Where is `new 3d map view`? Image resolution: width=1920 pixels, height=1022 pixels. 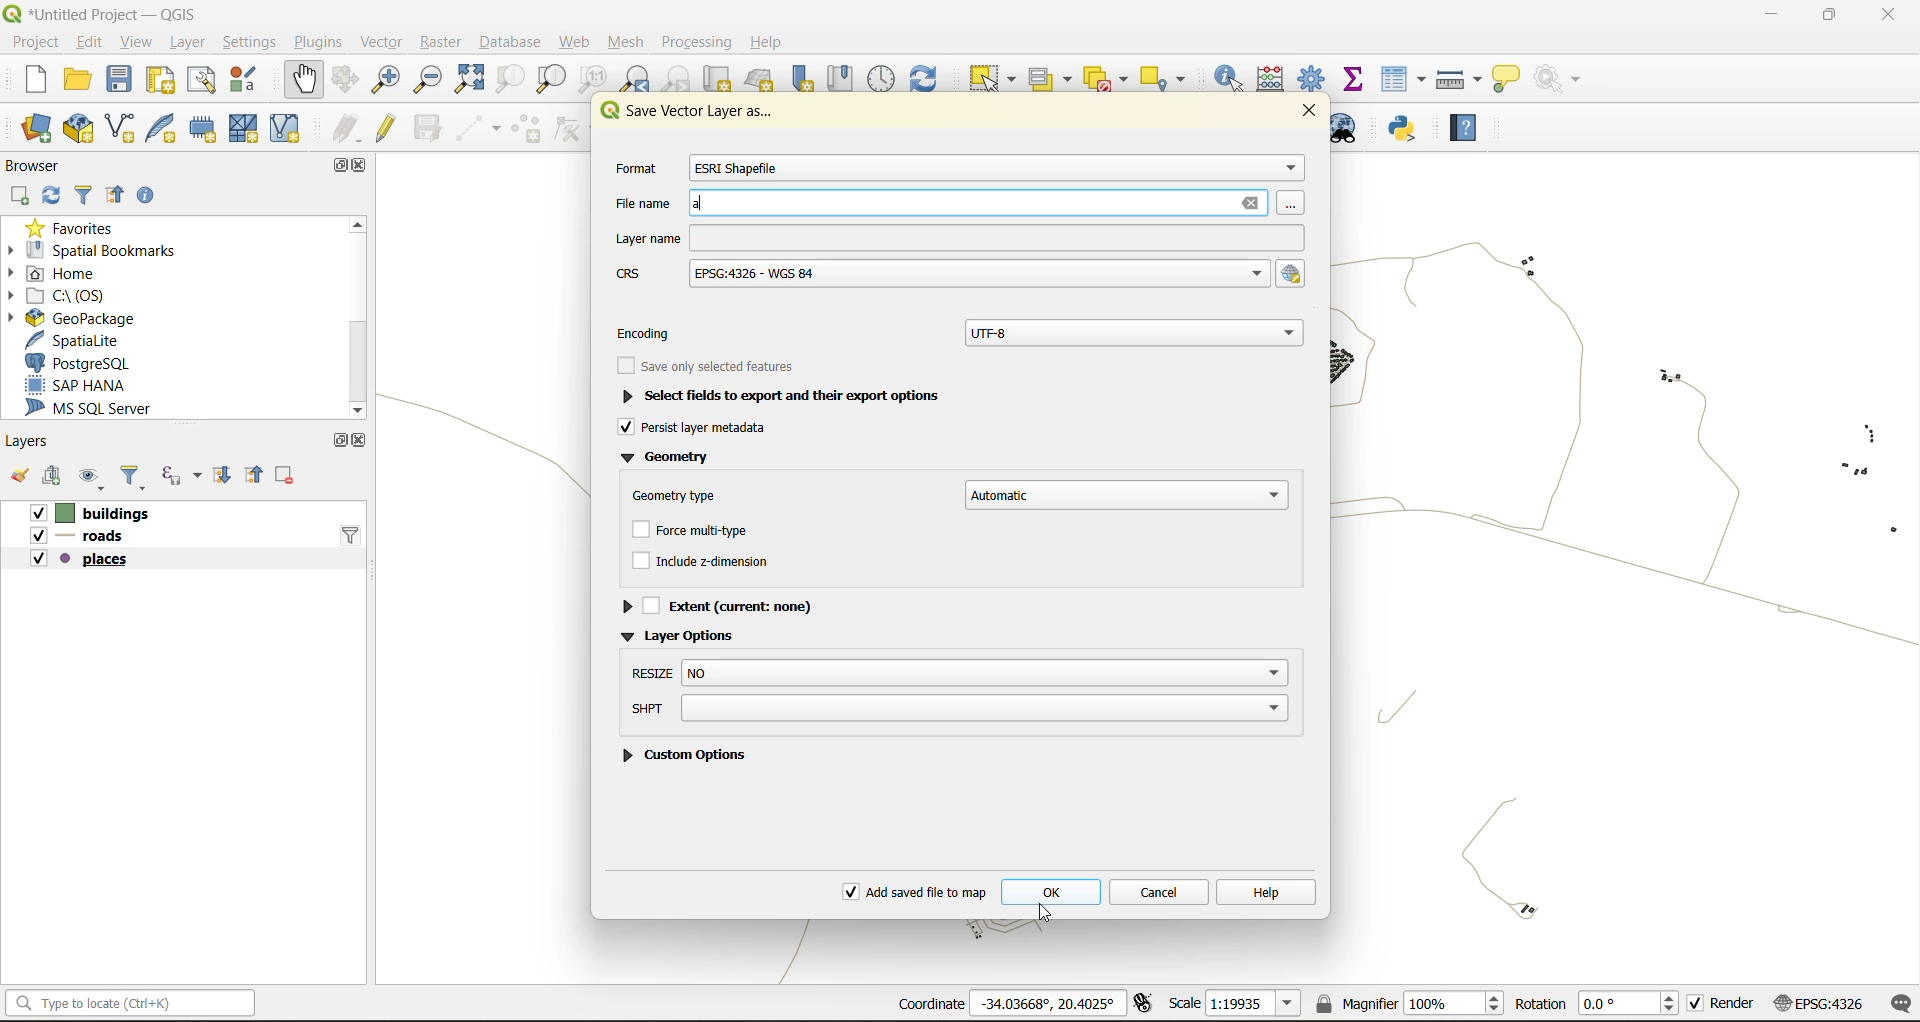
new 3d map view is located at coordinates (762, 81).